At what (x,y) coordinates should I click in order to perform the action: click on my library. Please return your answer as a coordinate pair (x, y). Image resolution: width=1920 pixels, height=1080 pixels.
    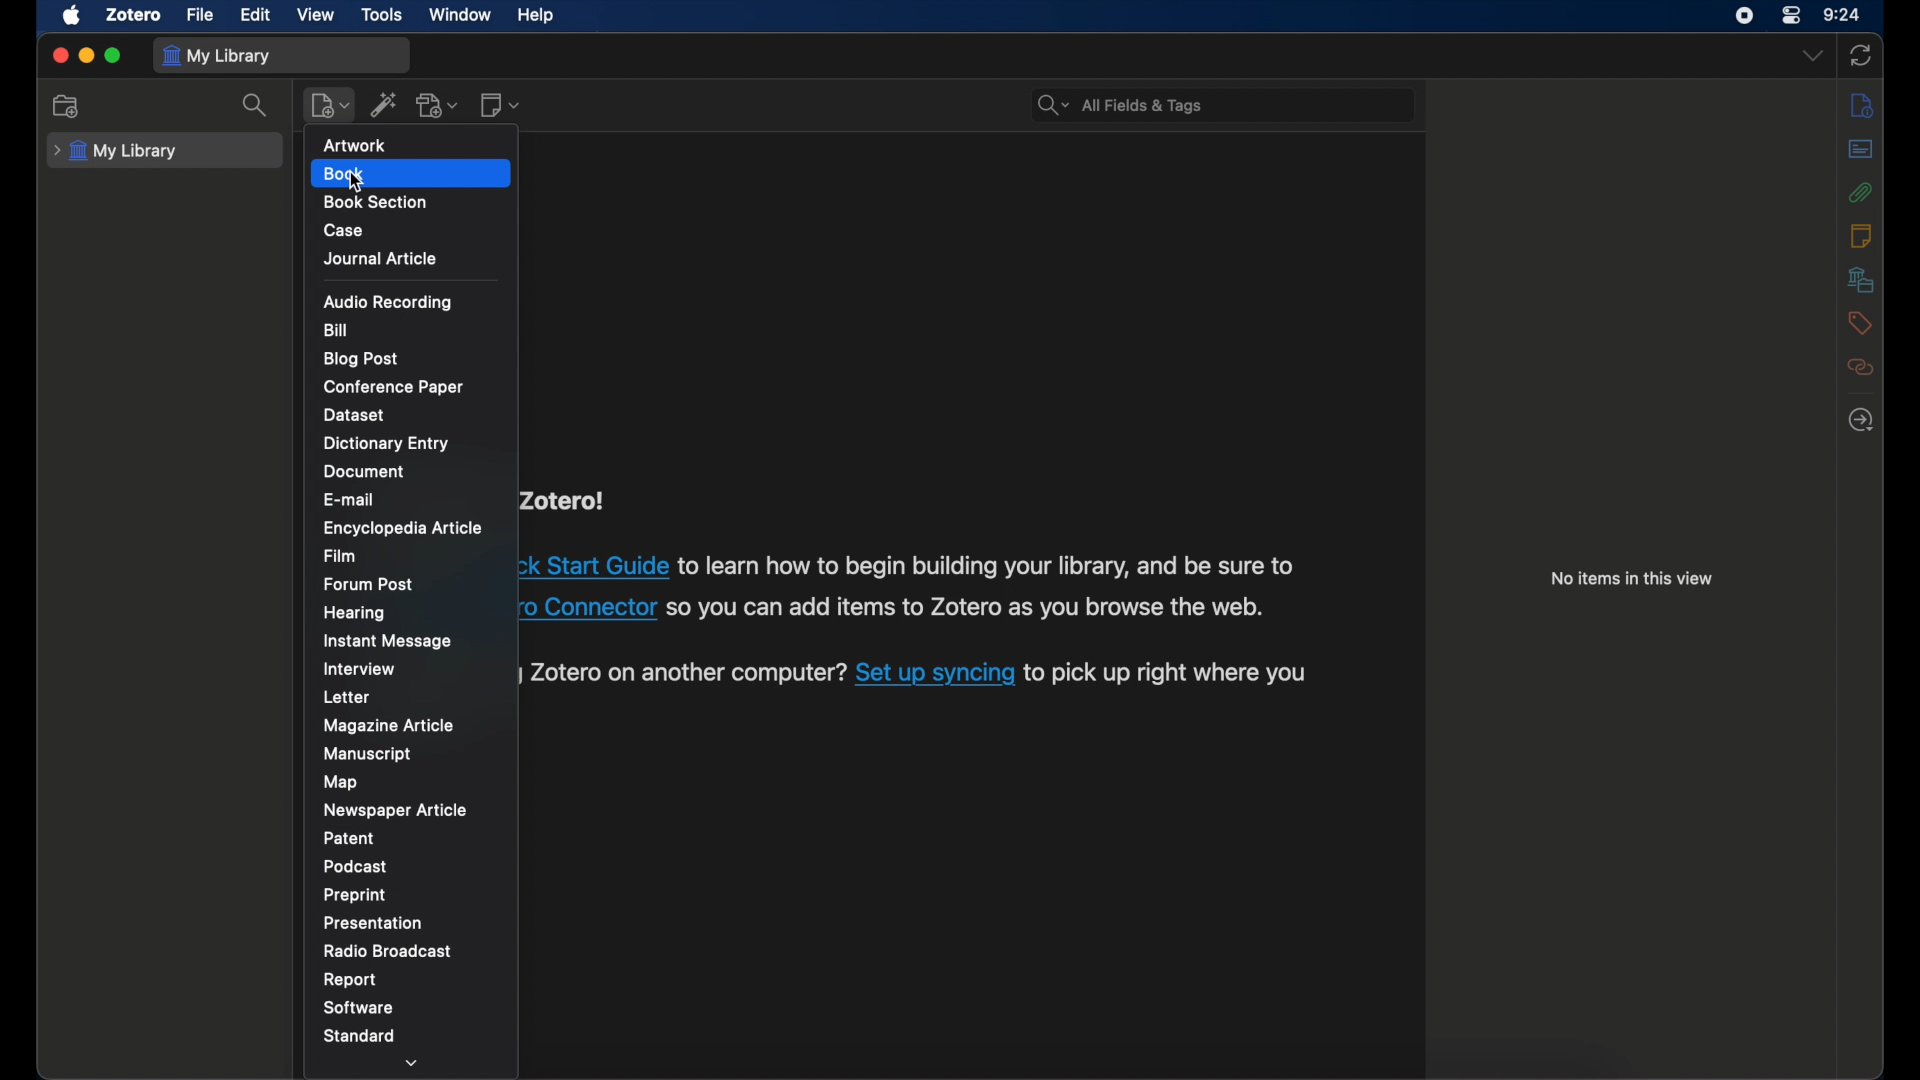
    Looking at the image, I should click on (218, 57).